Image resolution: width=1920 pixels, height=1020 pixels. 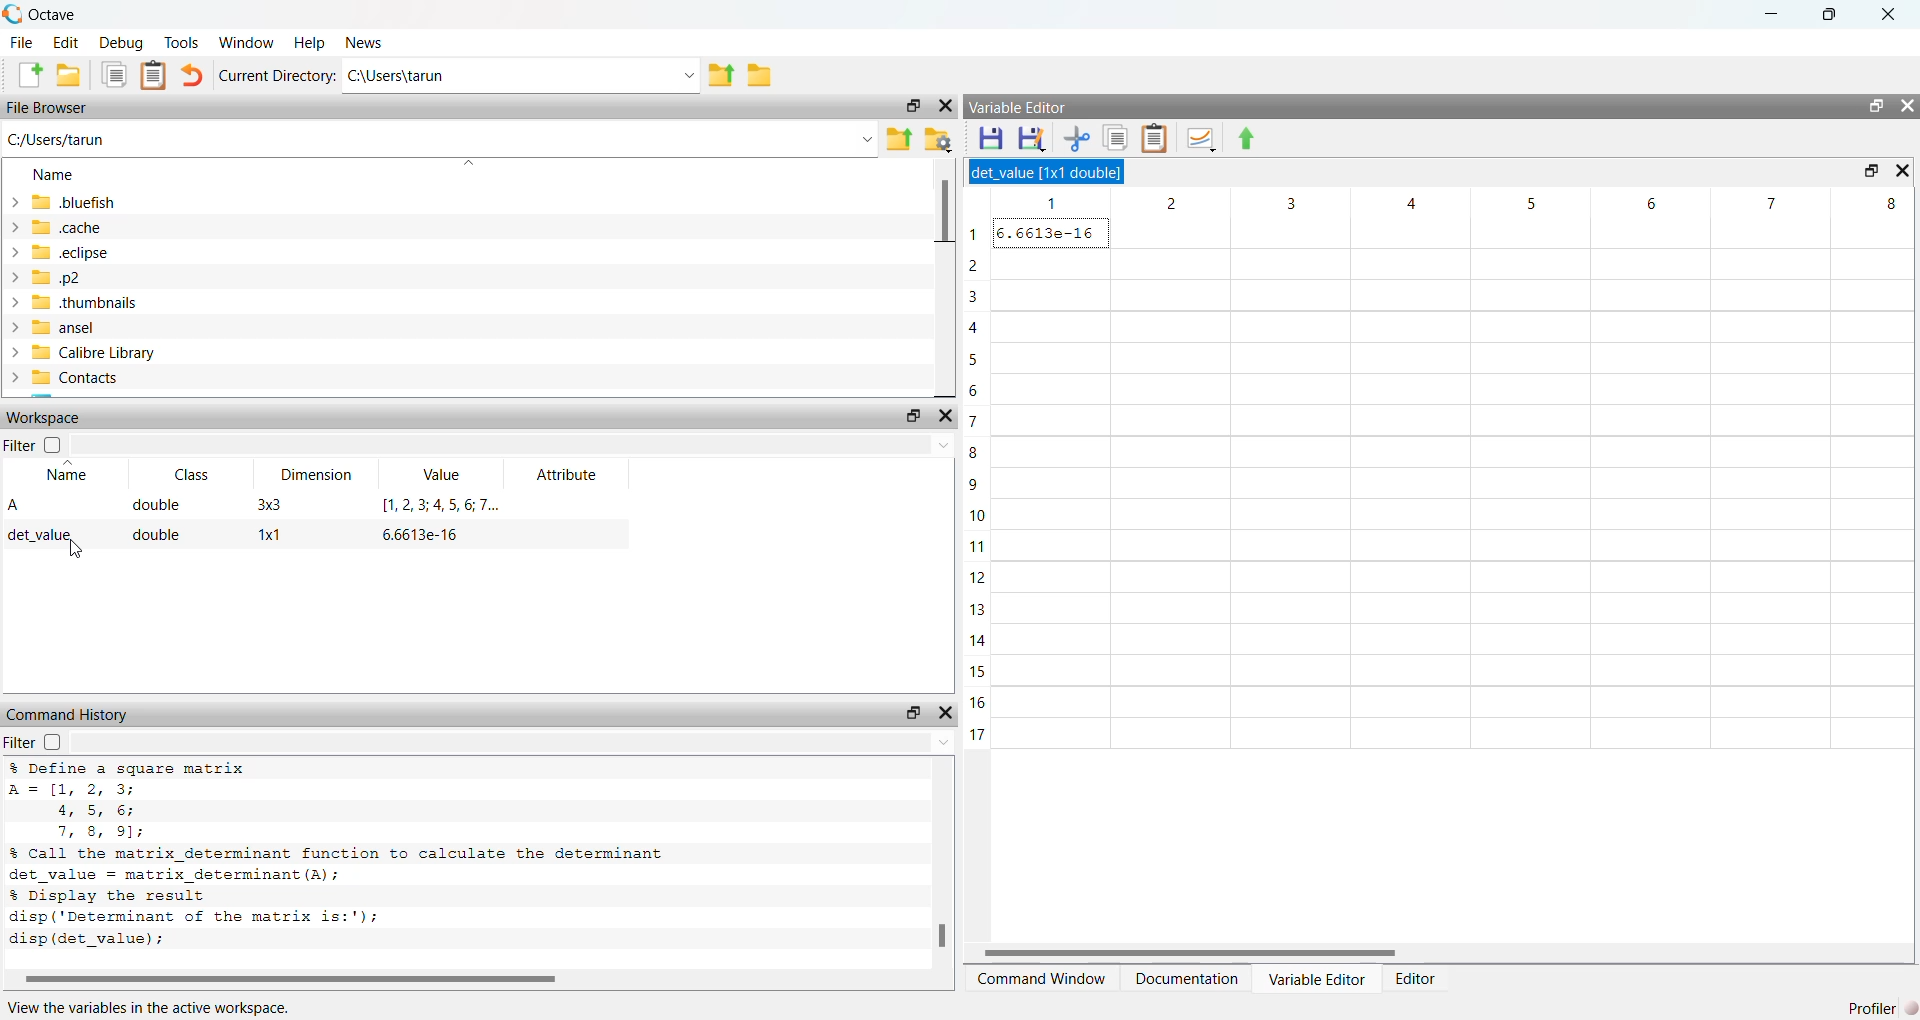 What do you see at coordinates (115, 76) in the screenshot?
I see `copy` at bounding box center [115, 76].